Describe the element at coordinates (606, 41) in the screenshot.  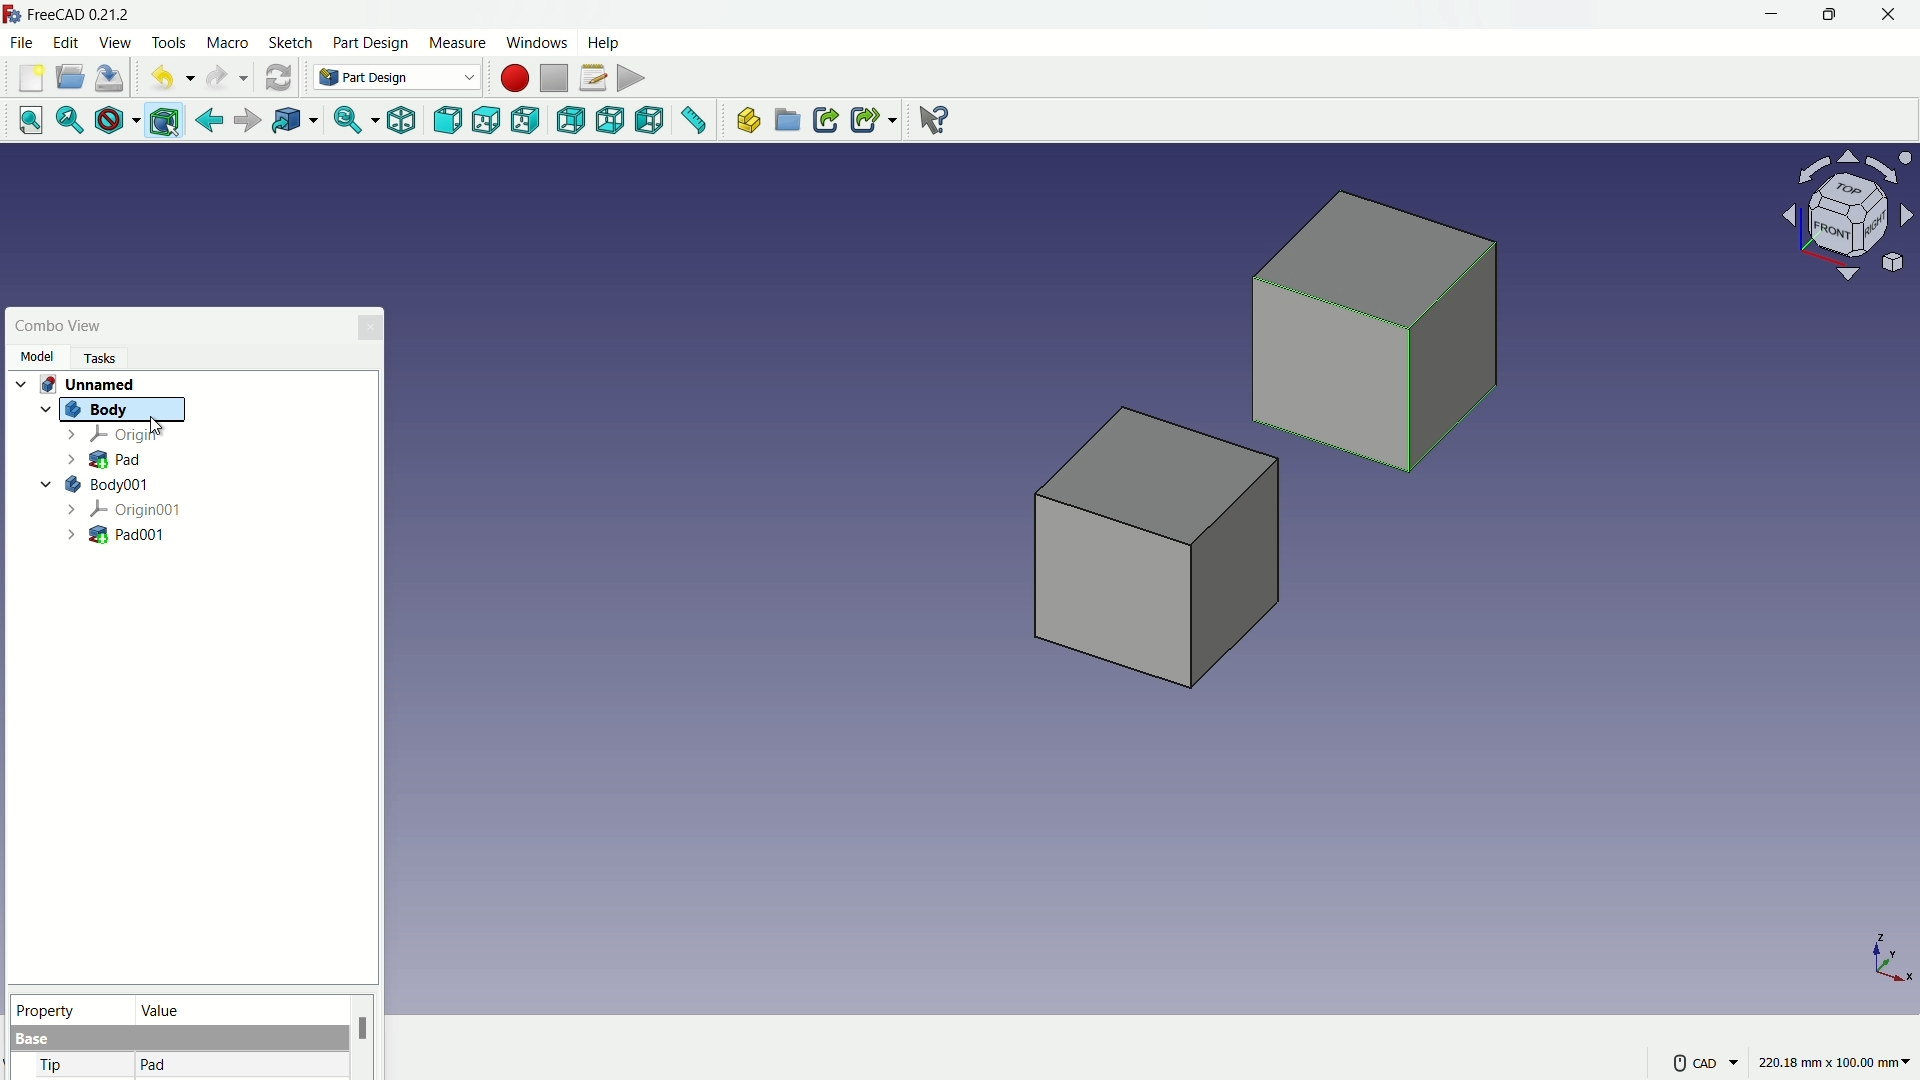
I see `help` at that location.